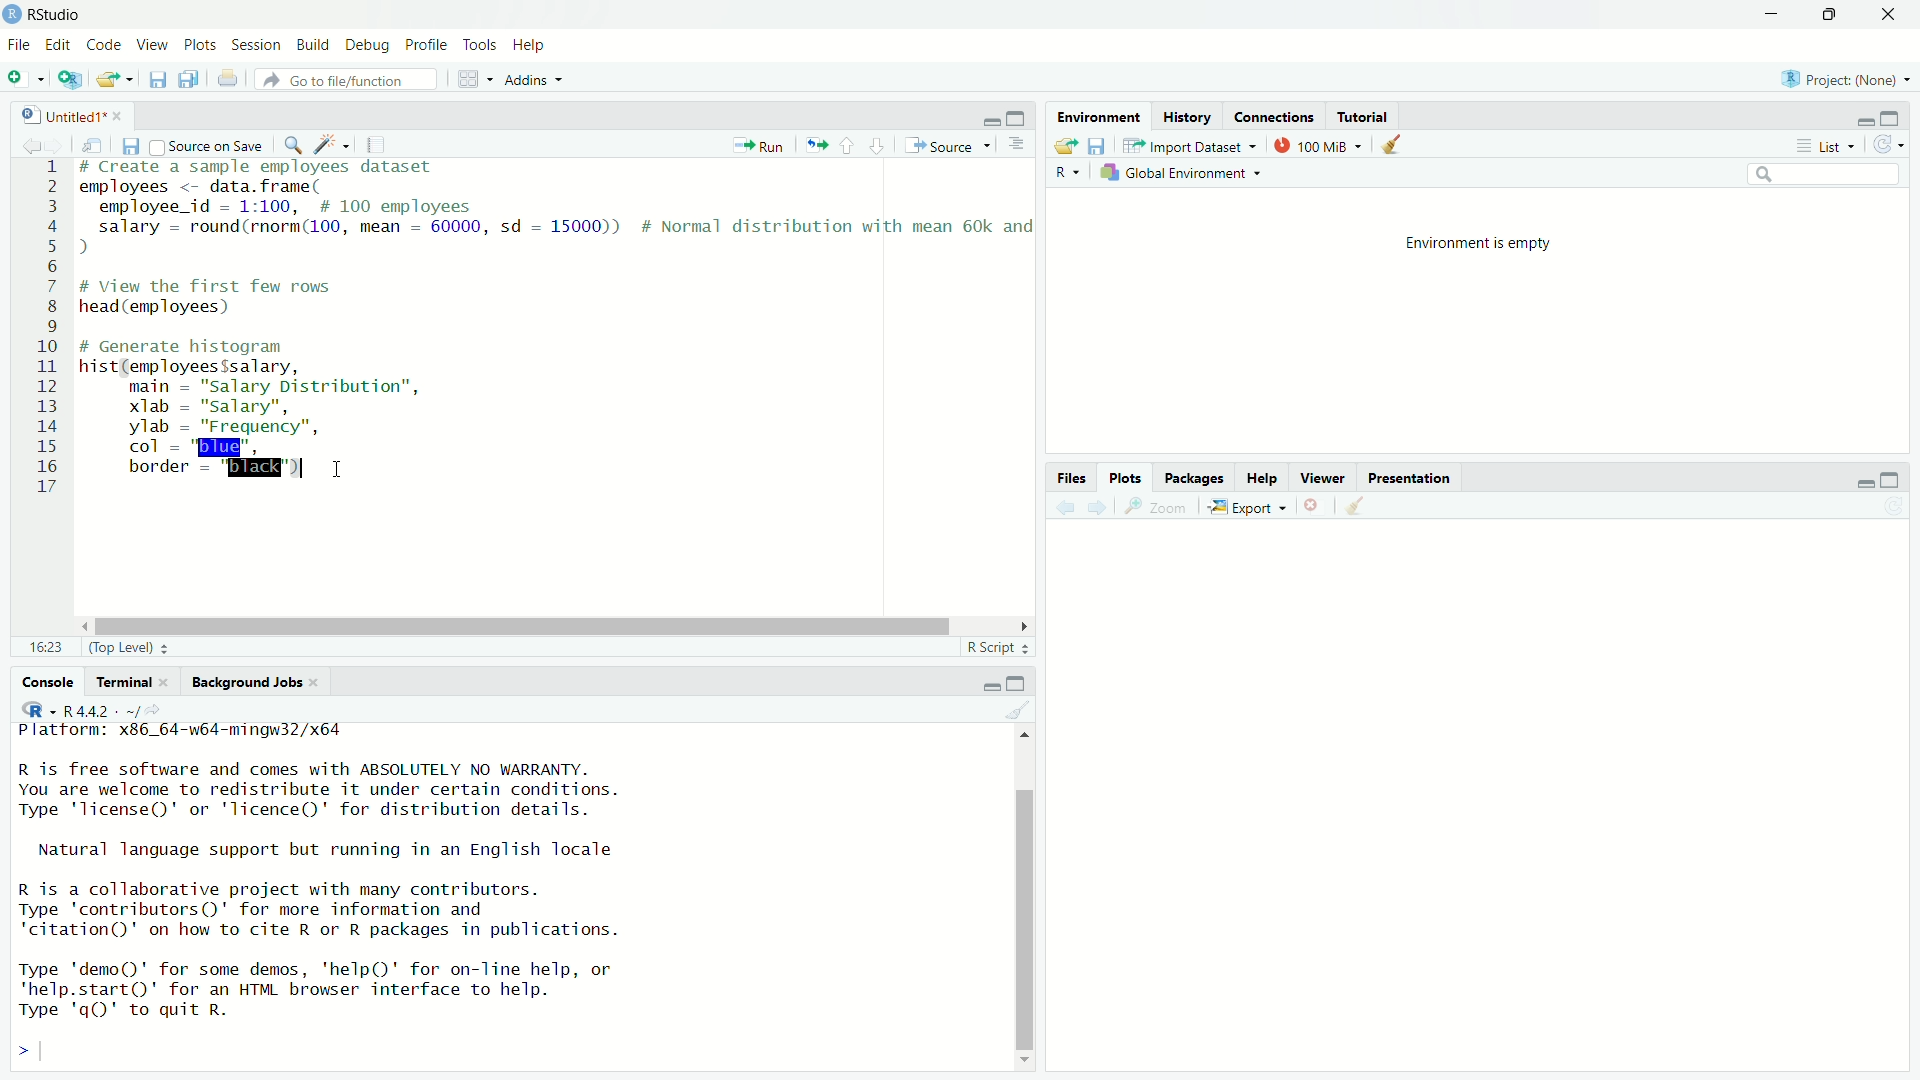  What do you see at coordinates (131, 145) in the screenshot?
I see `save` at bounding box center [131, 145].